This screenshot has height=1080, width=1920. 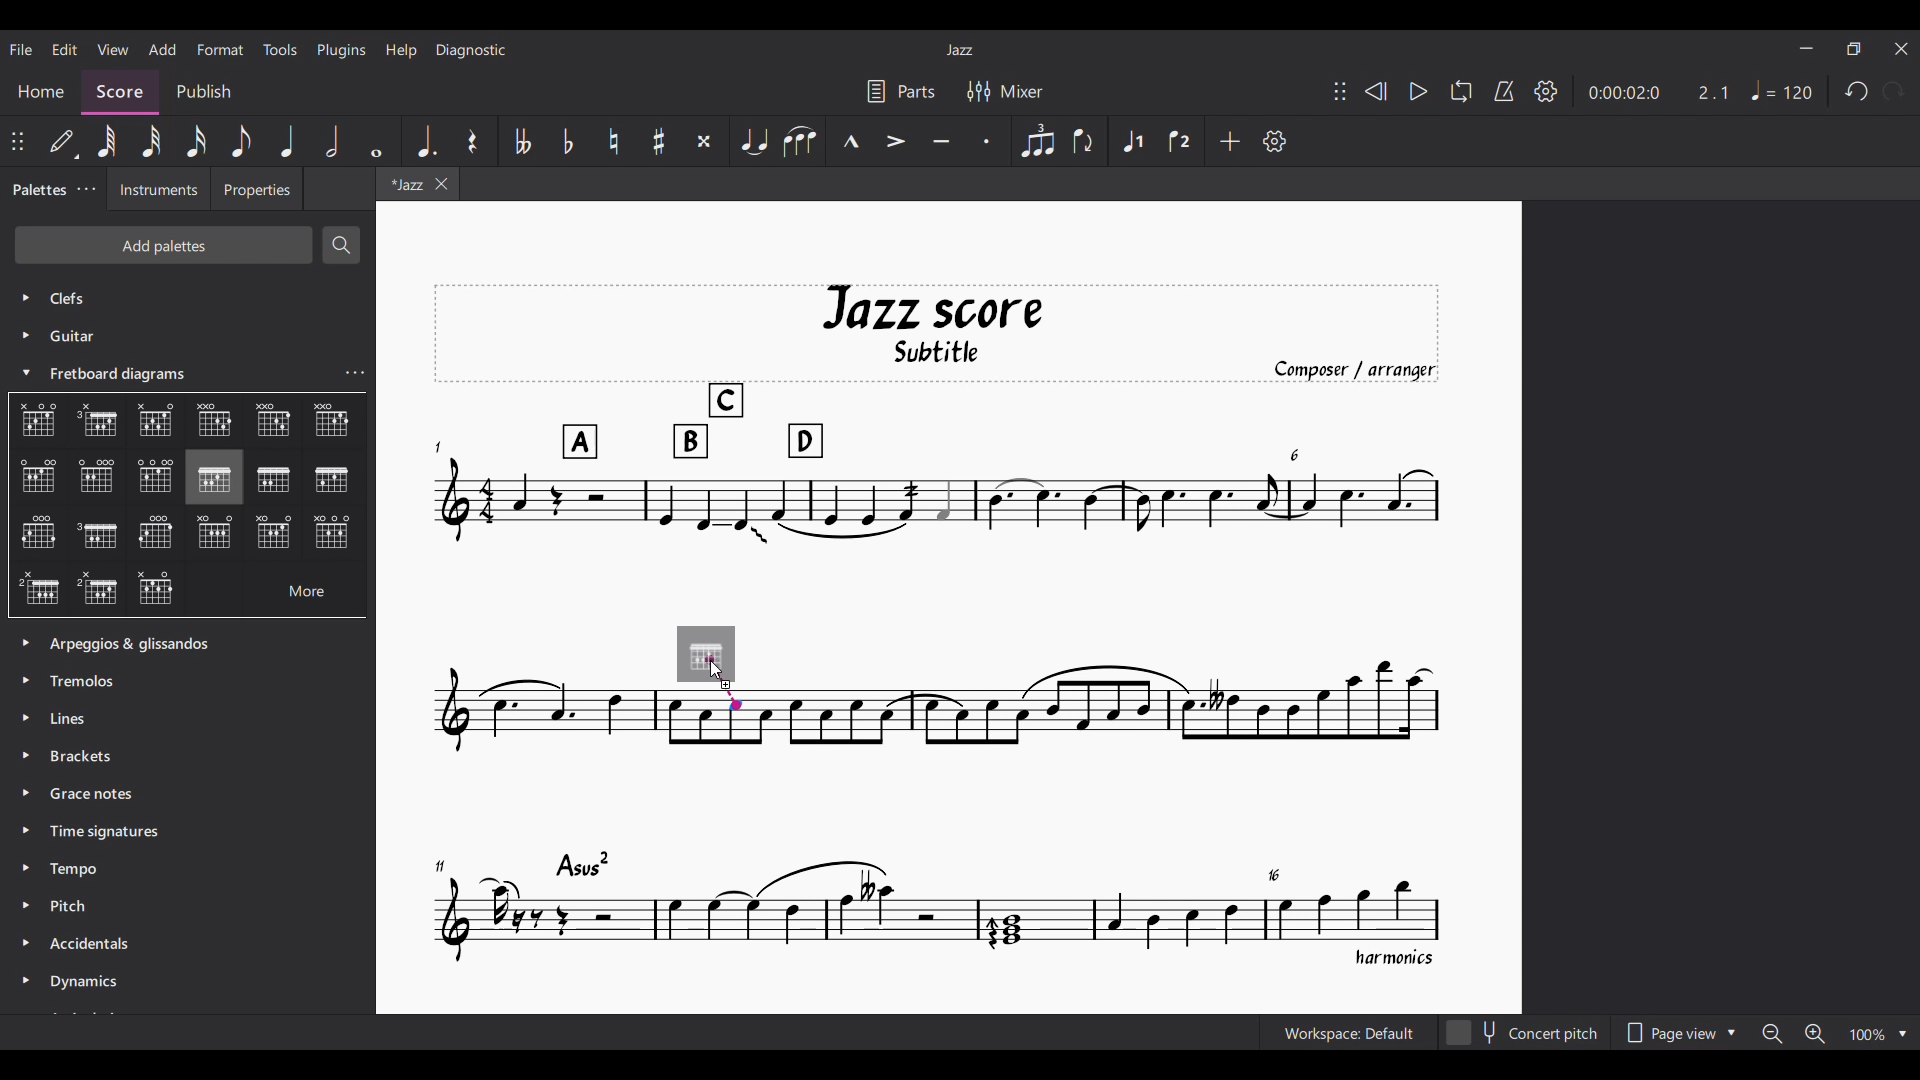 I want to click on Chart 18, so click(x=98, y=590).